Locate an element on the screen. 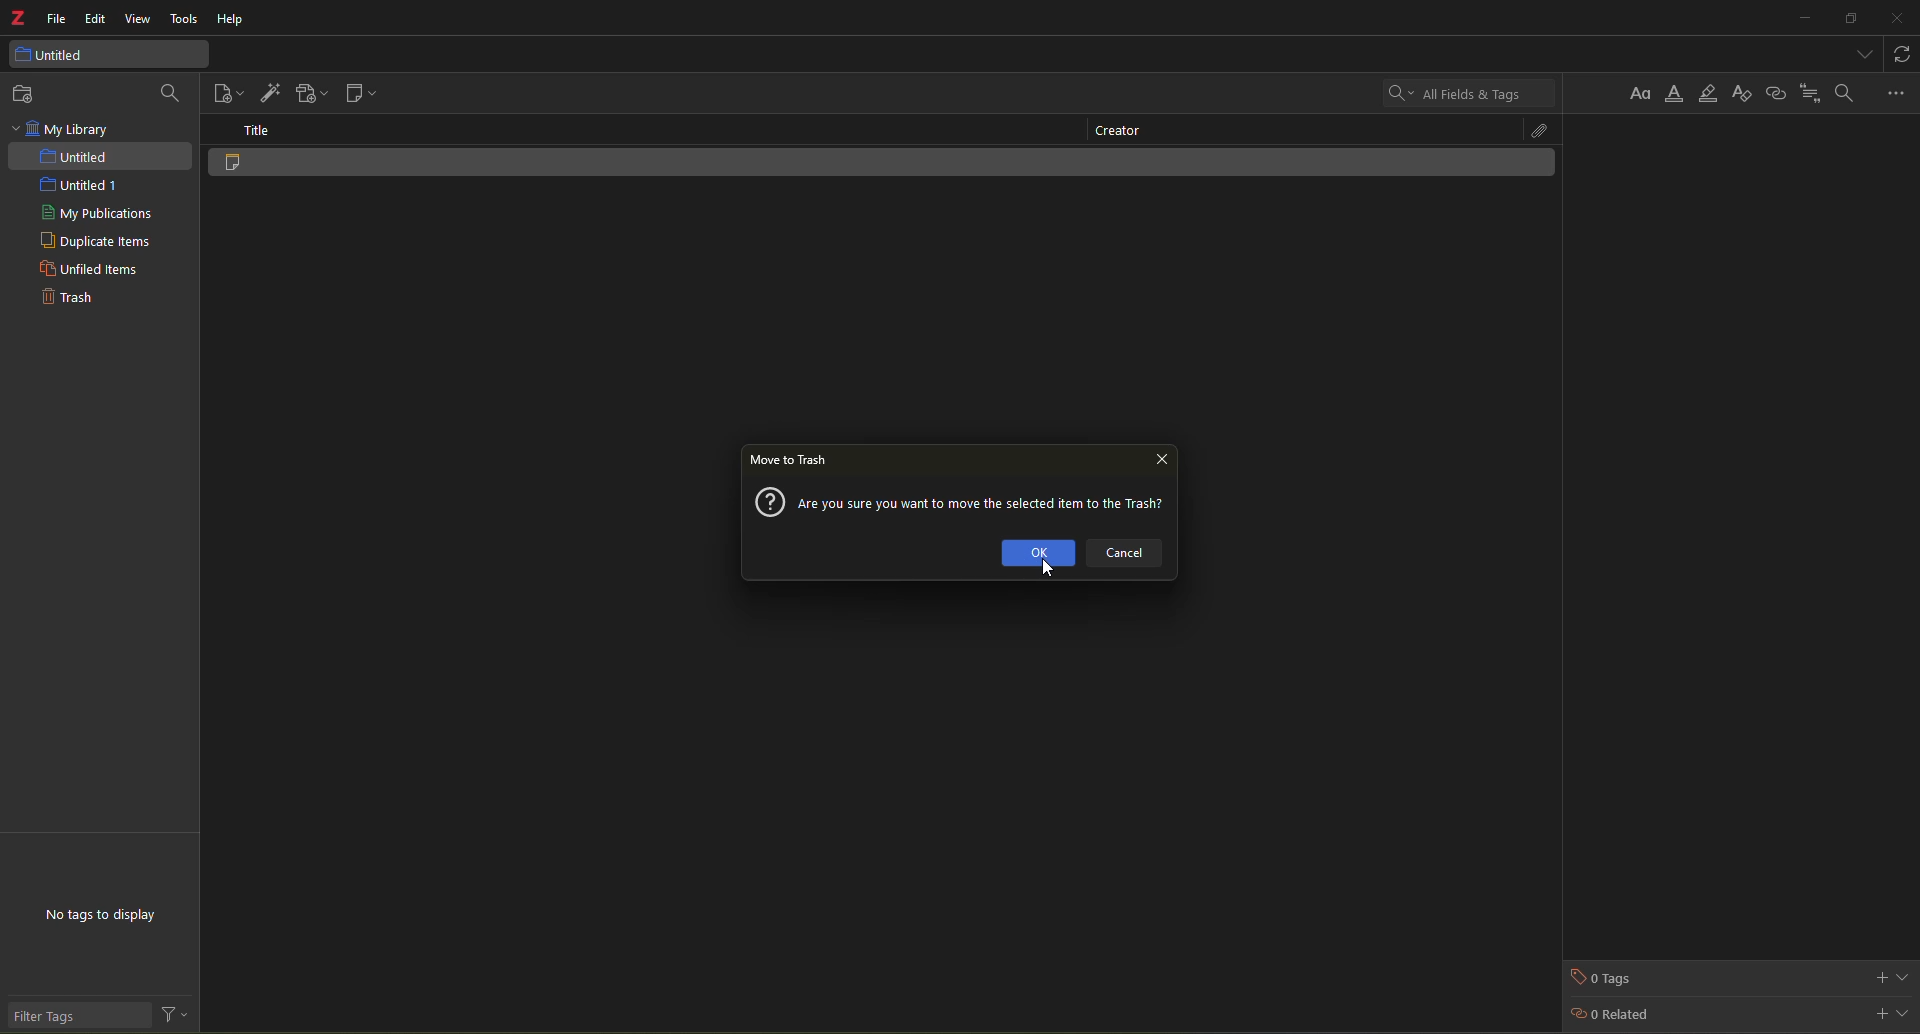 This screenshot has width=1920, height=1034. text color is located at coordinates (1676, 95).